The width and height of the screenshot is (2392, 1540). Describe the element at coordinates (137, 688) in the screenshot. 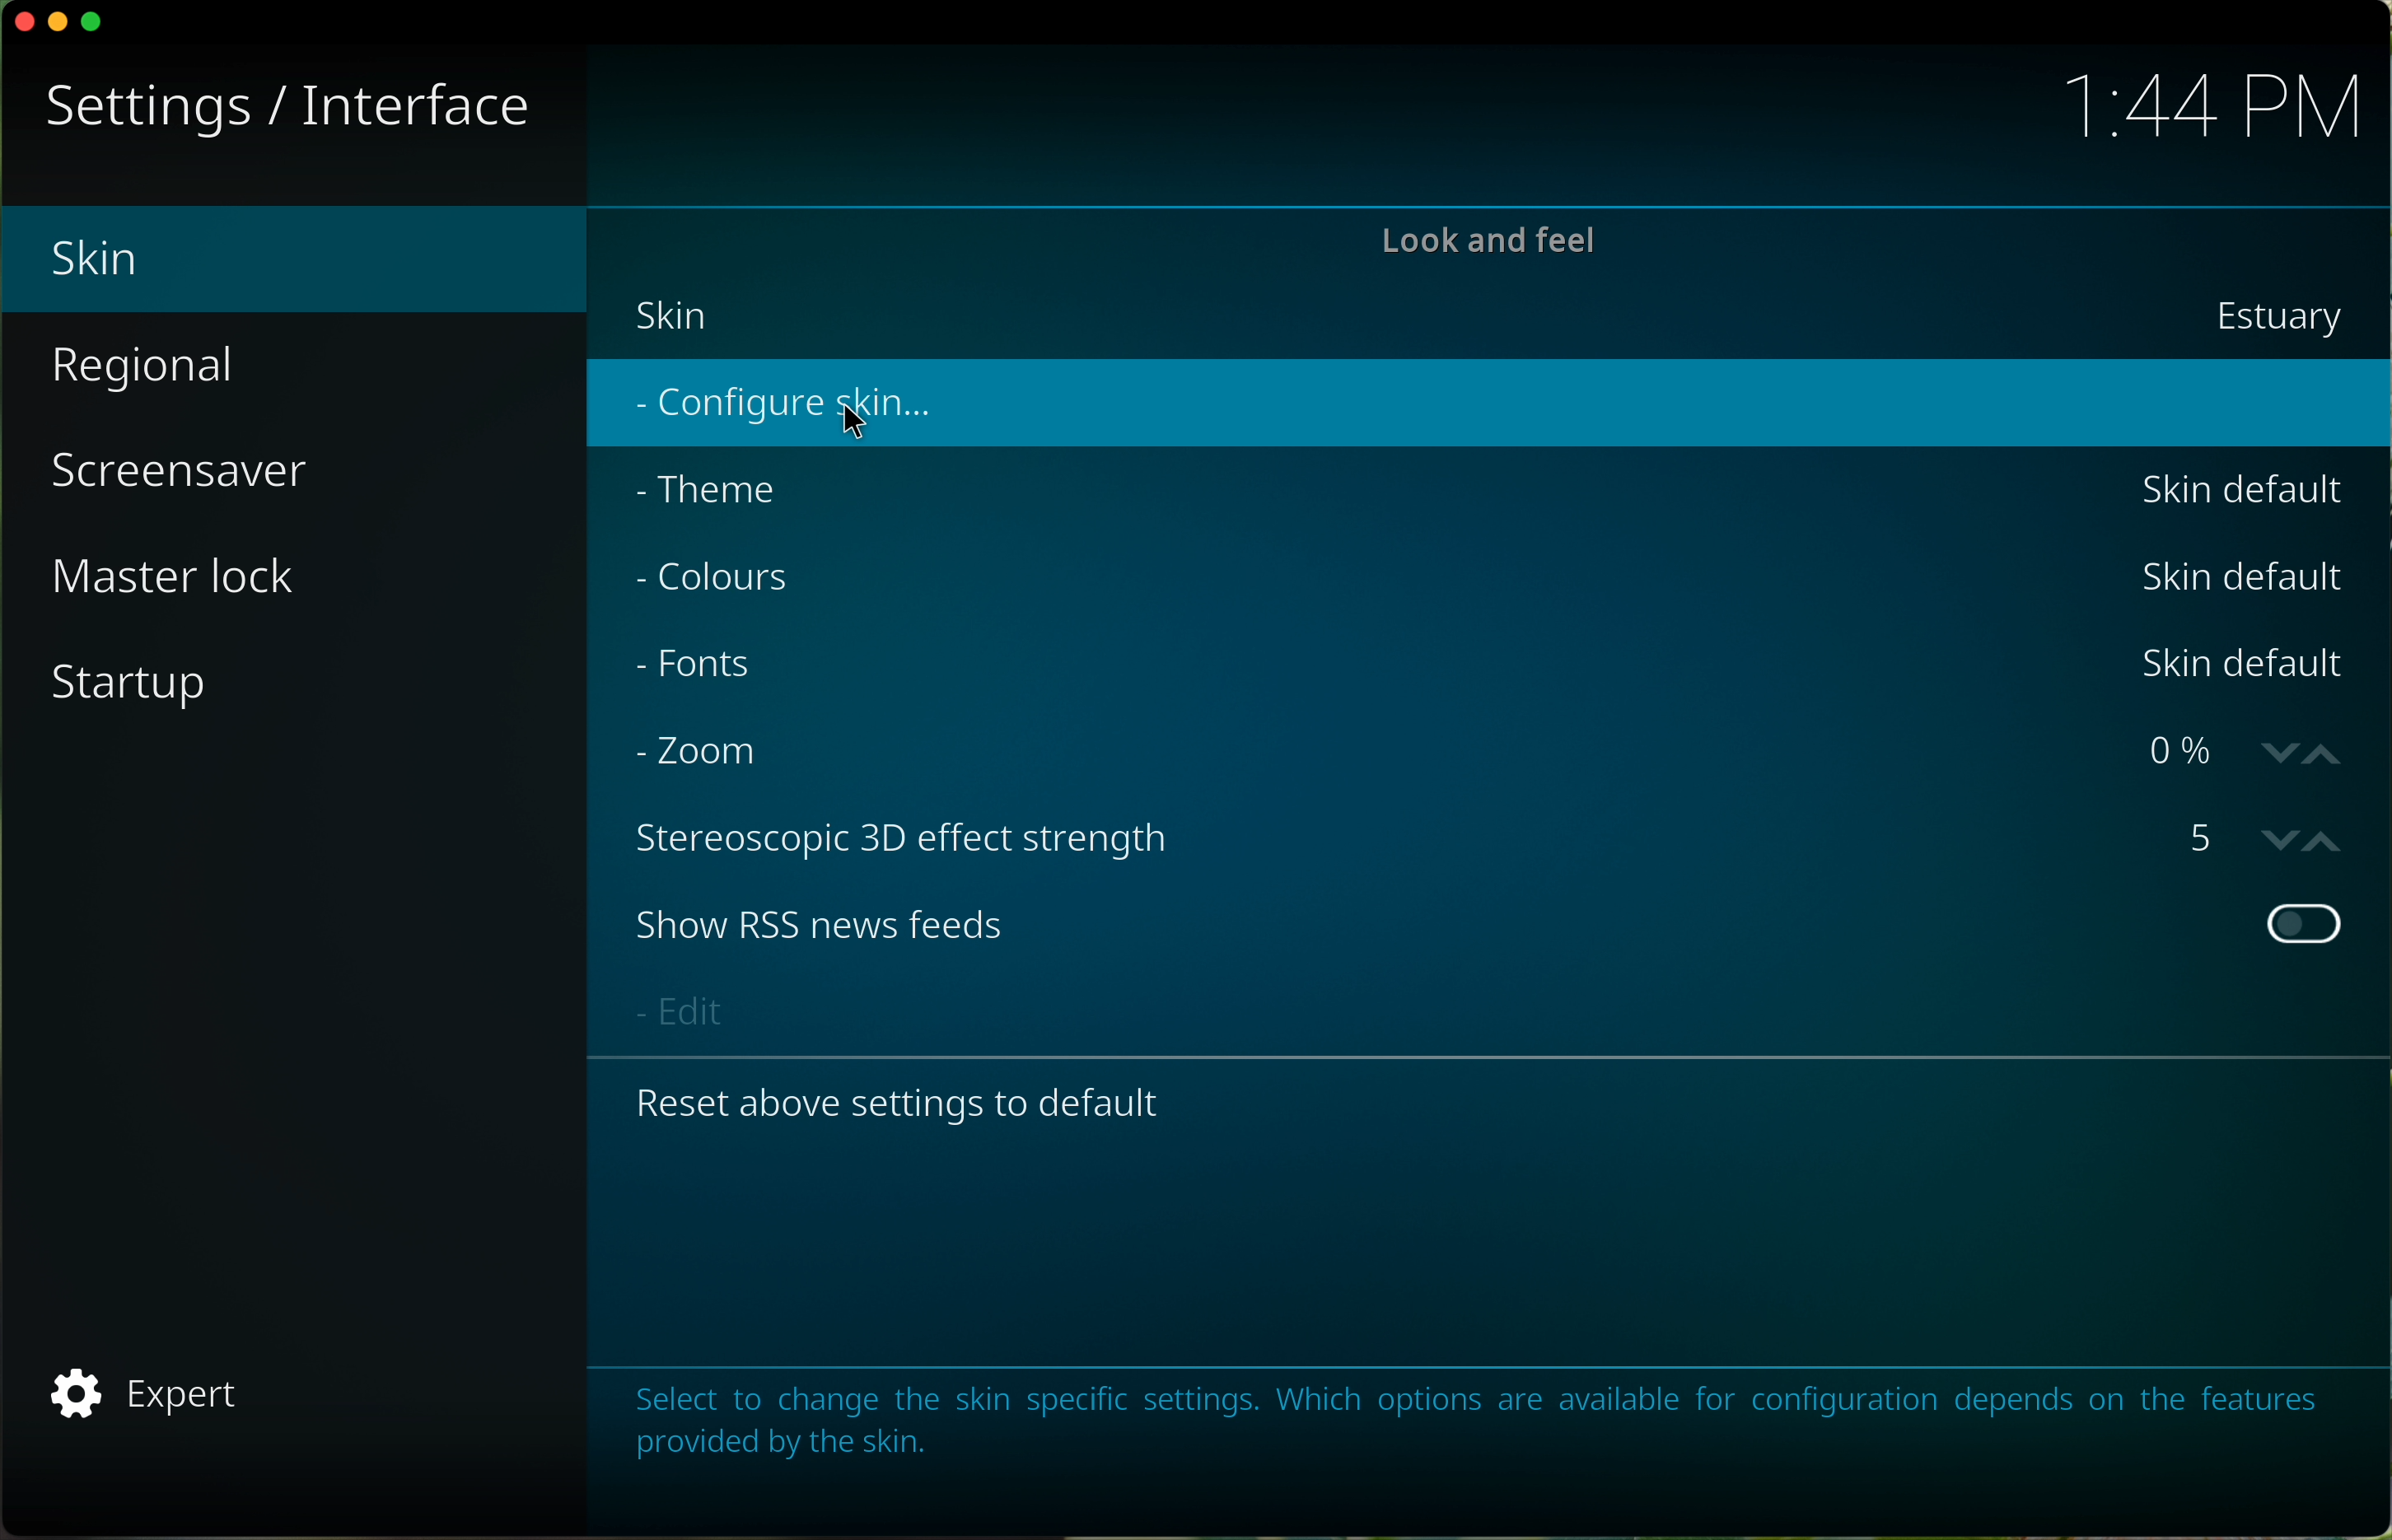

I see `startup` at that location.